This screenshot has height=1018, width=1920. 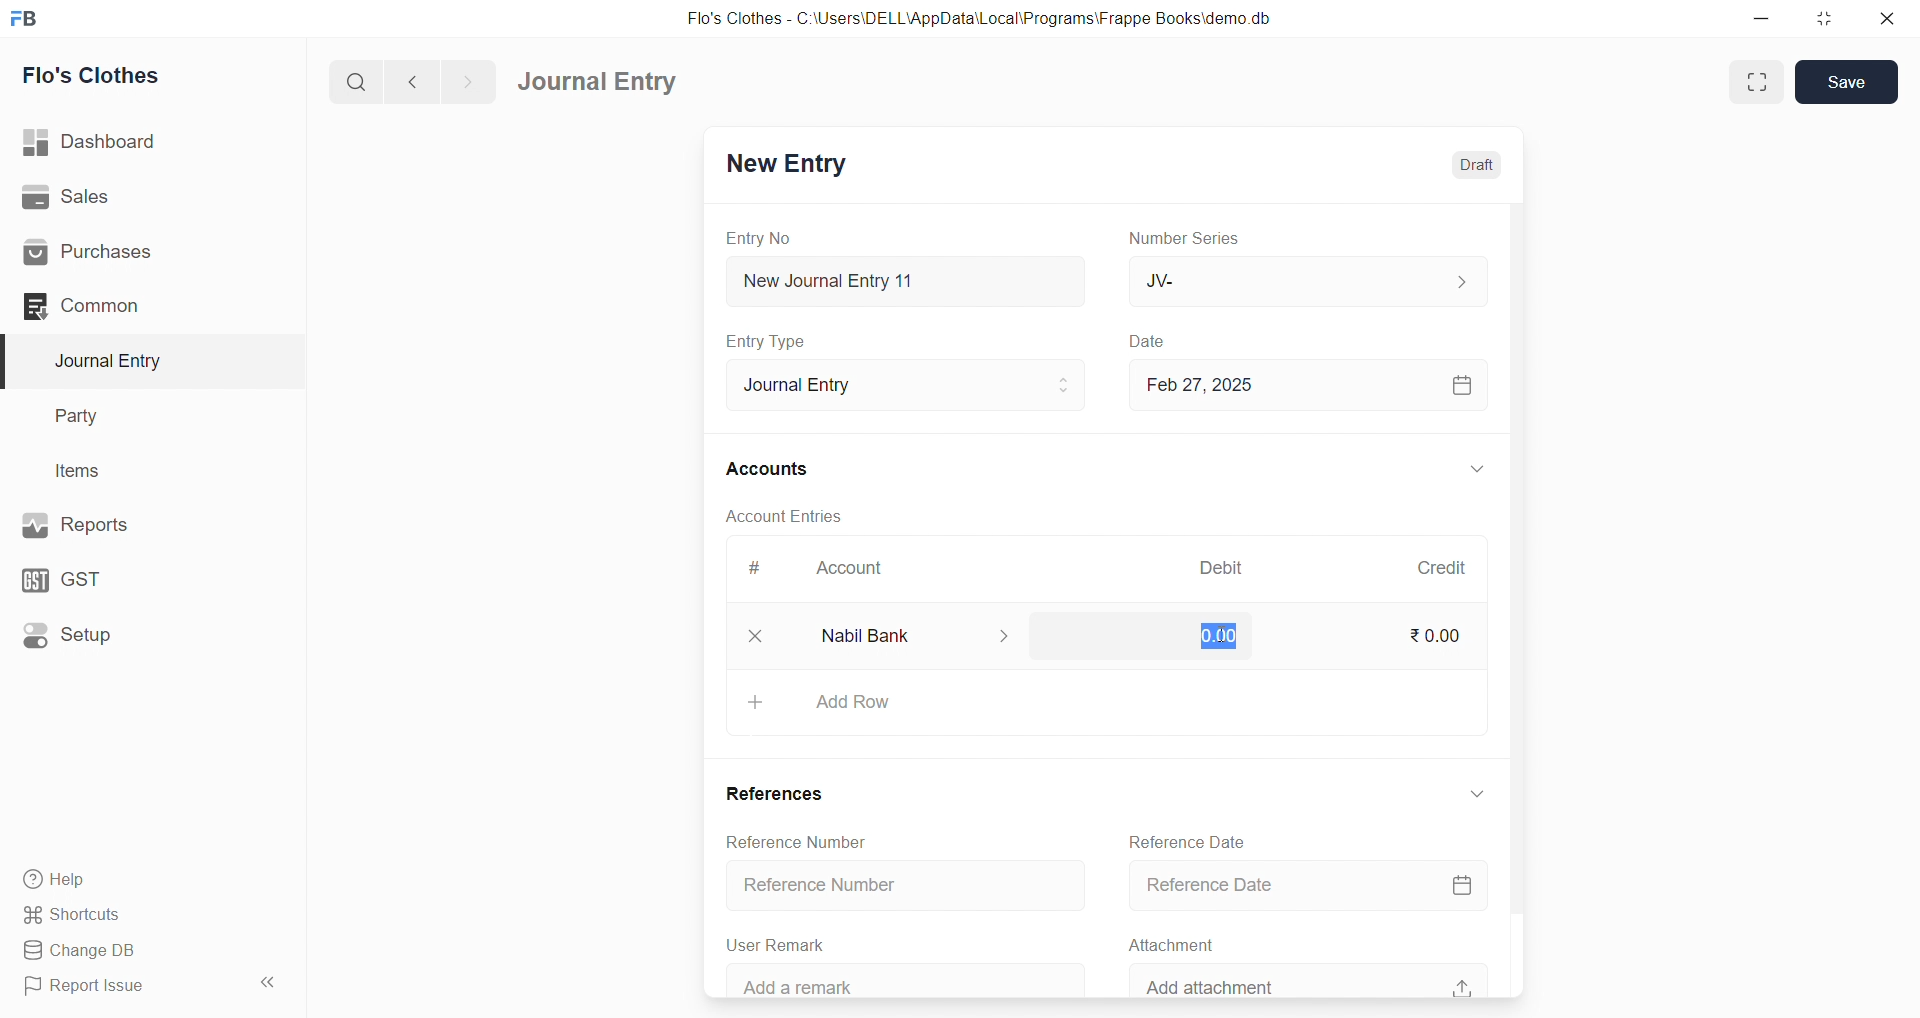 What do you see at coordinates (118, 525) in the screenshot?
I see `Reports` at bounding box center [118, 525].